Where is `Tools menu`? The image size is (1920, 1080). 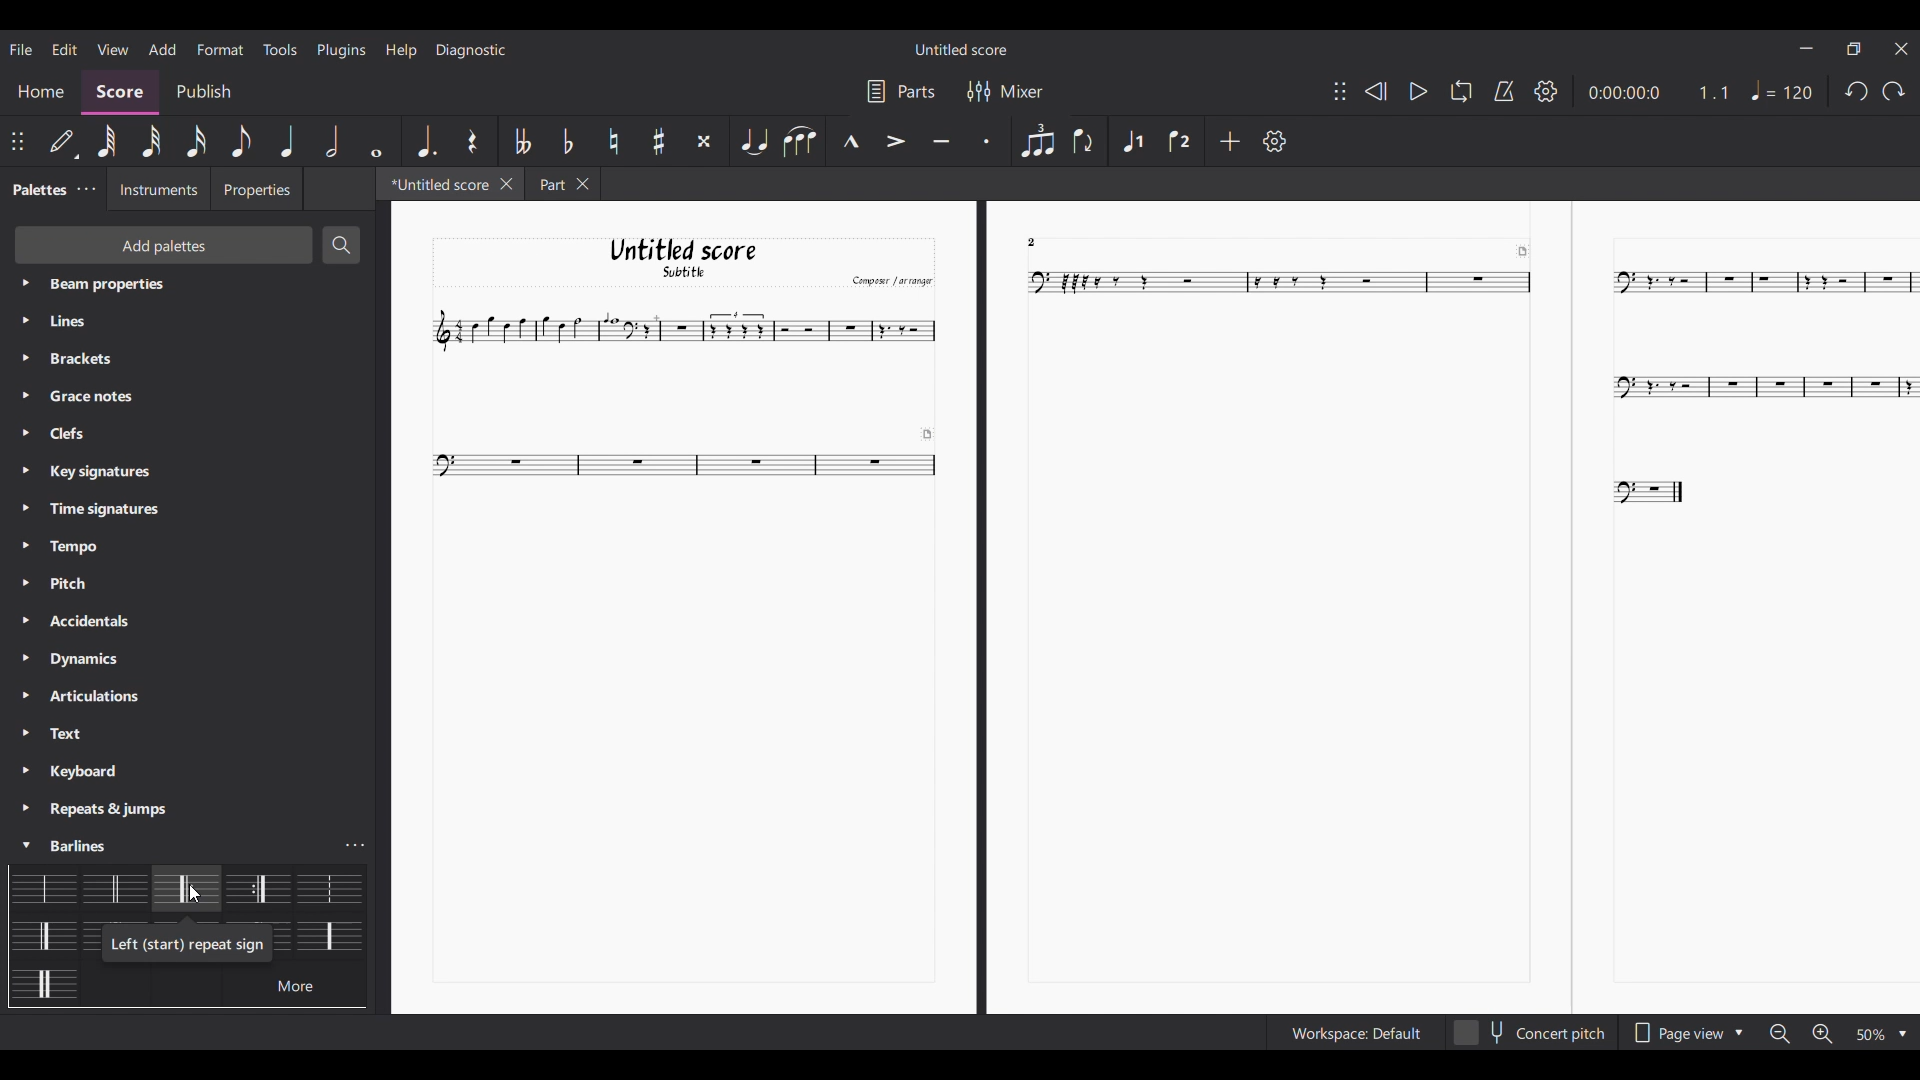
Tools menu is located at coordinates (280, 49).